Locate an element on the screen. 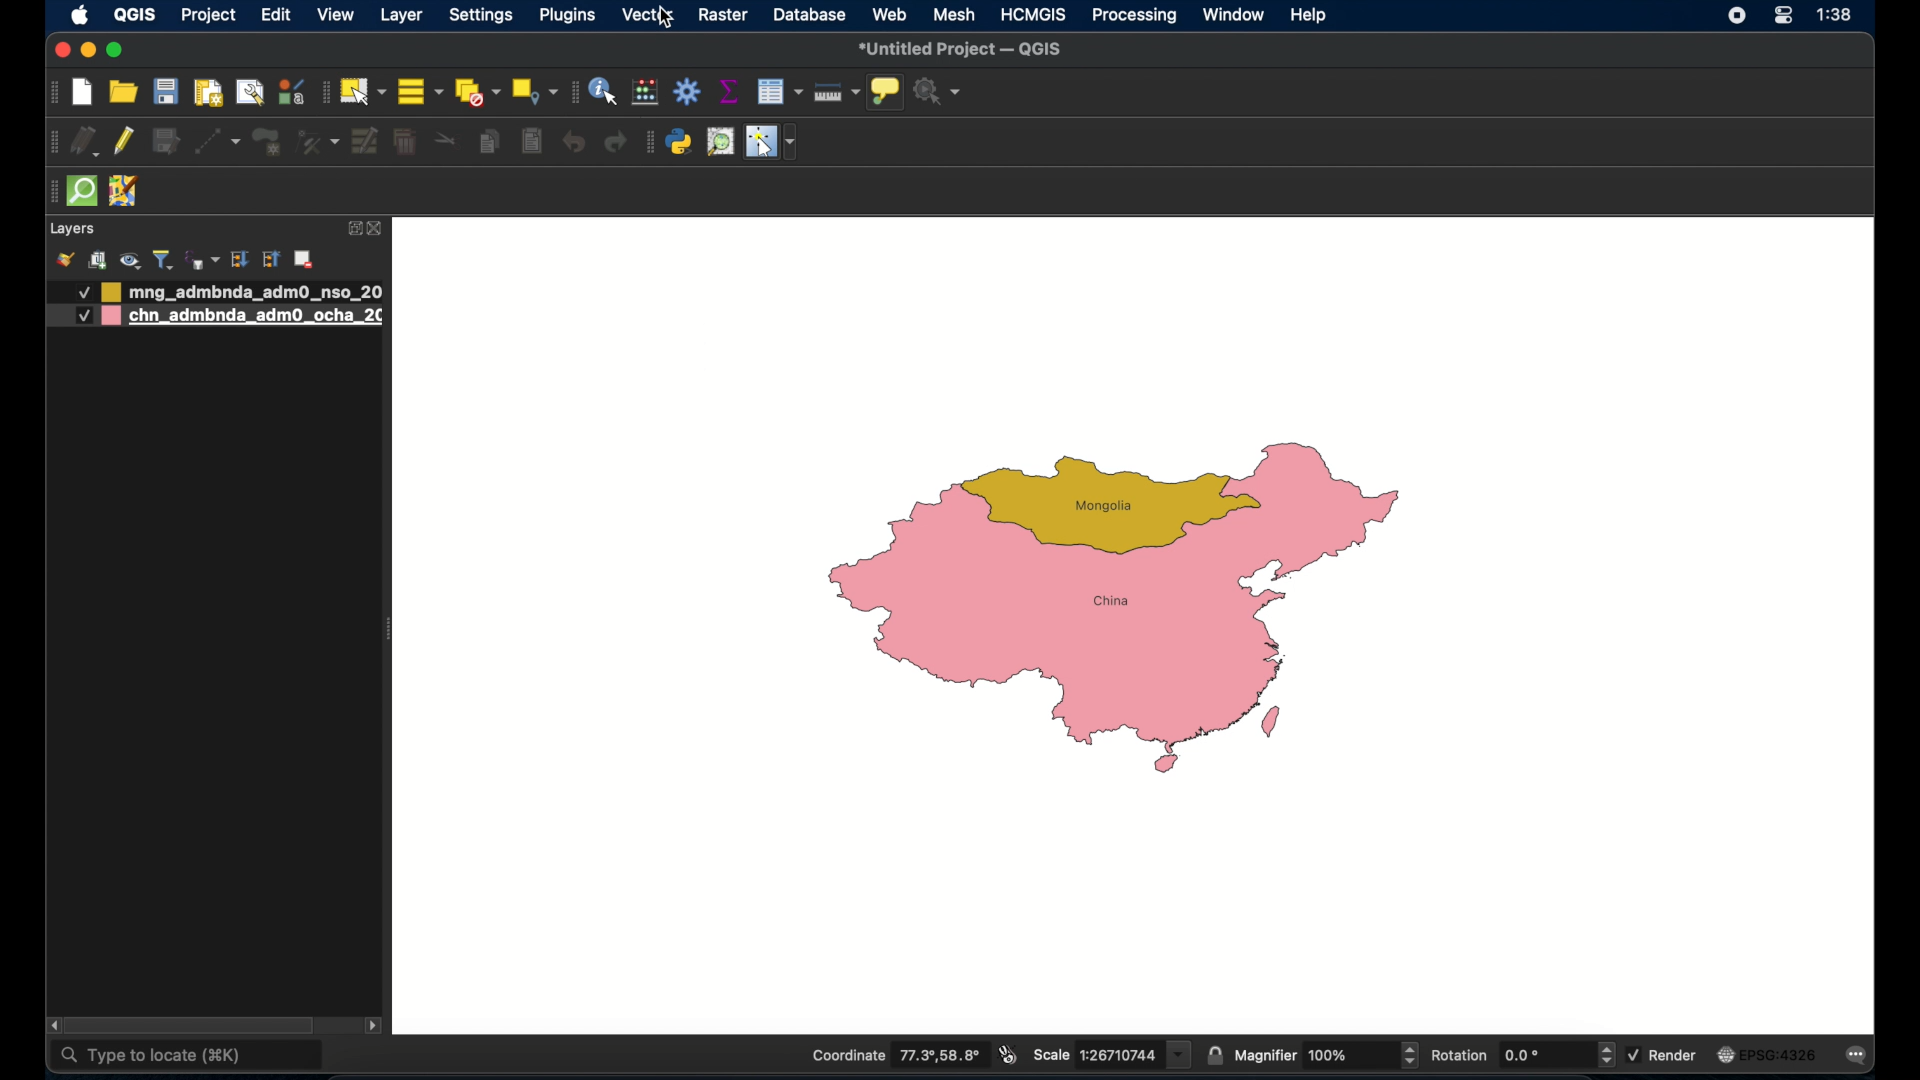 The image size is (1920, 1080). maximize is located at coordinates (116, 50).